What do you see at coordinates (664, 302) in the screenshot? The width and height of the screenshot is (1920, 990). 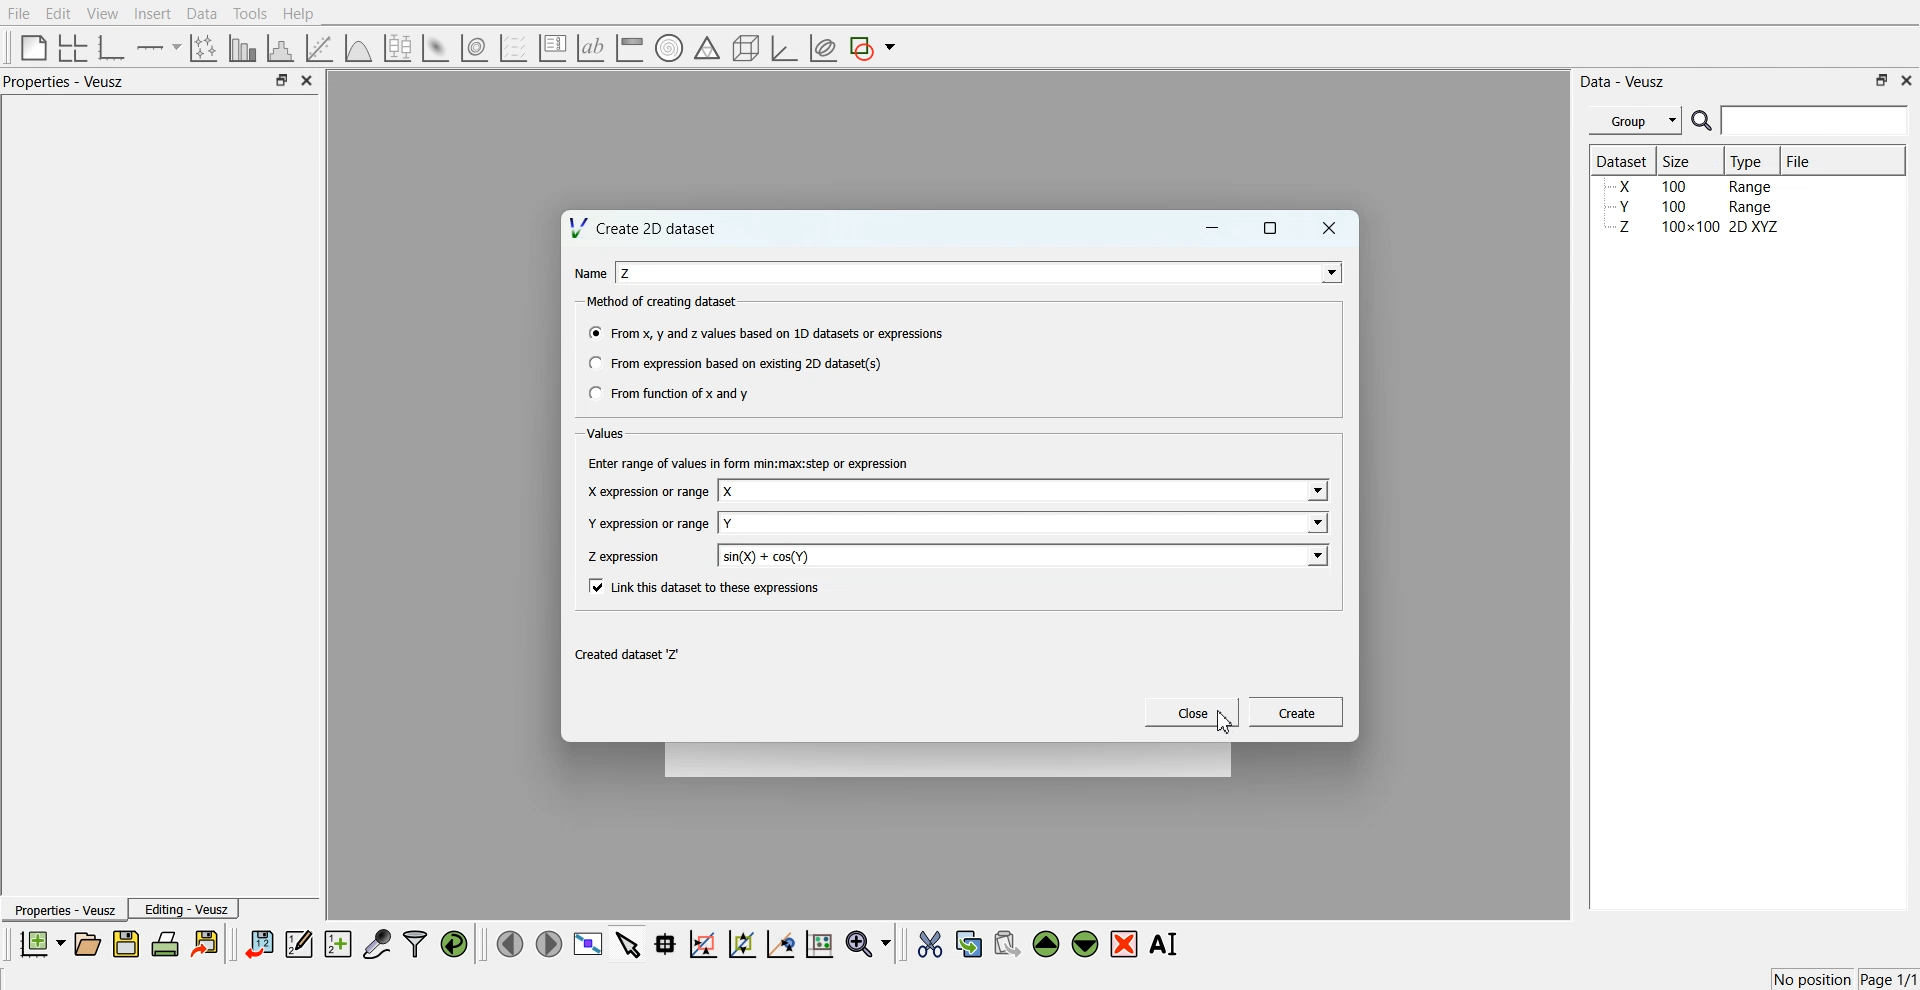 I see `Method of creating dataset` at bounding box center [664, 302].